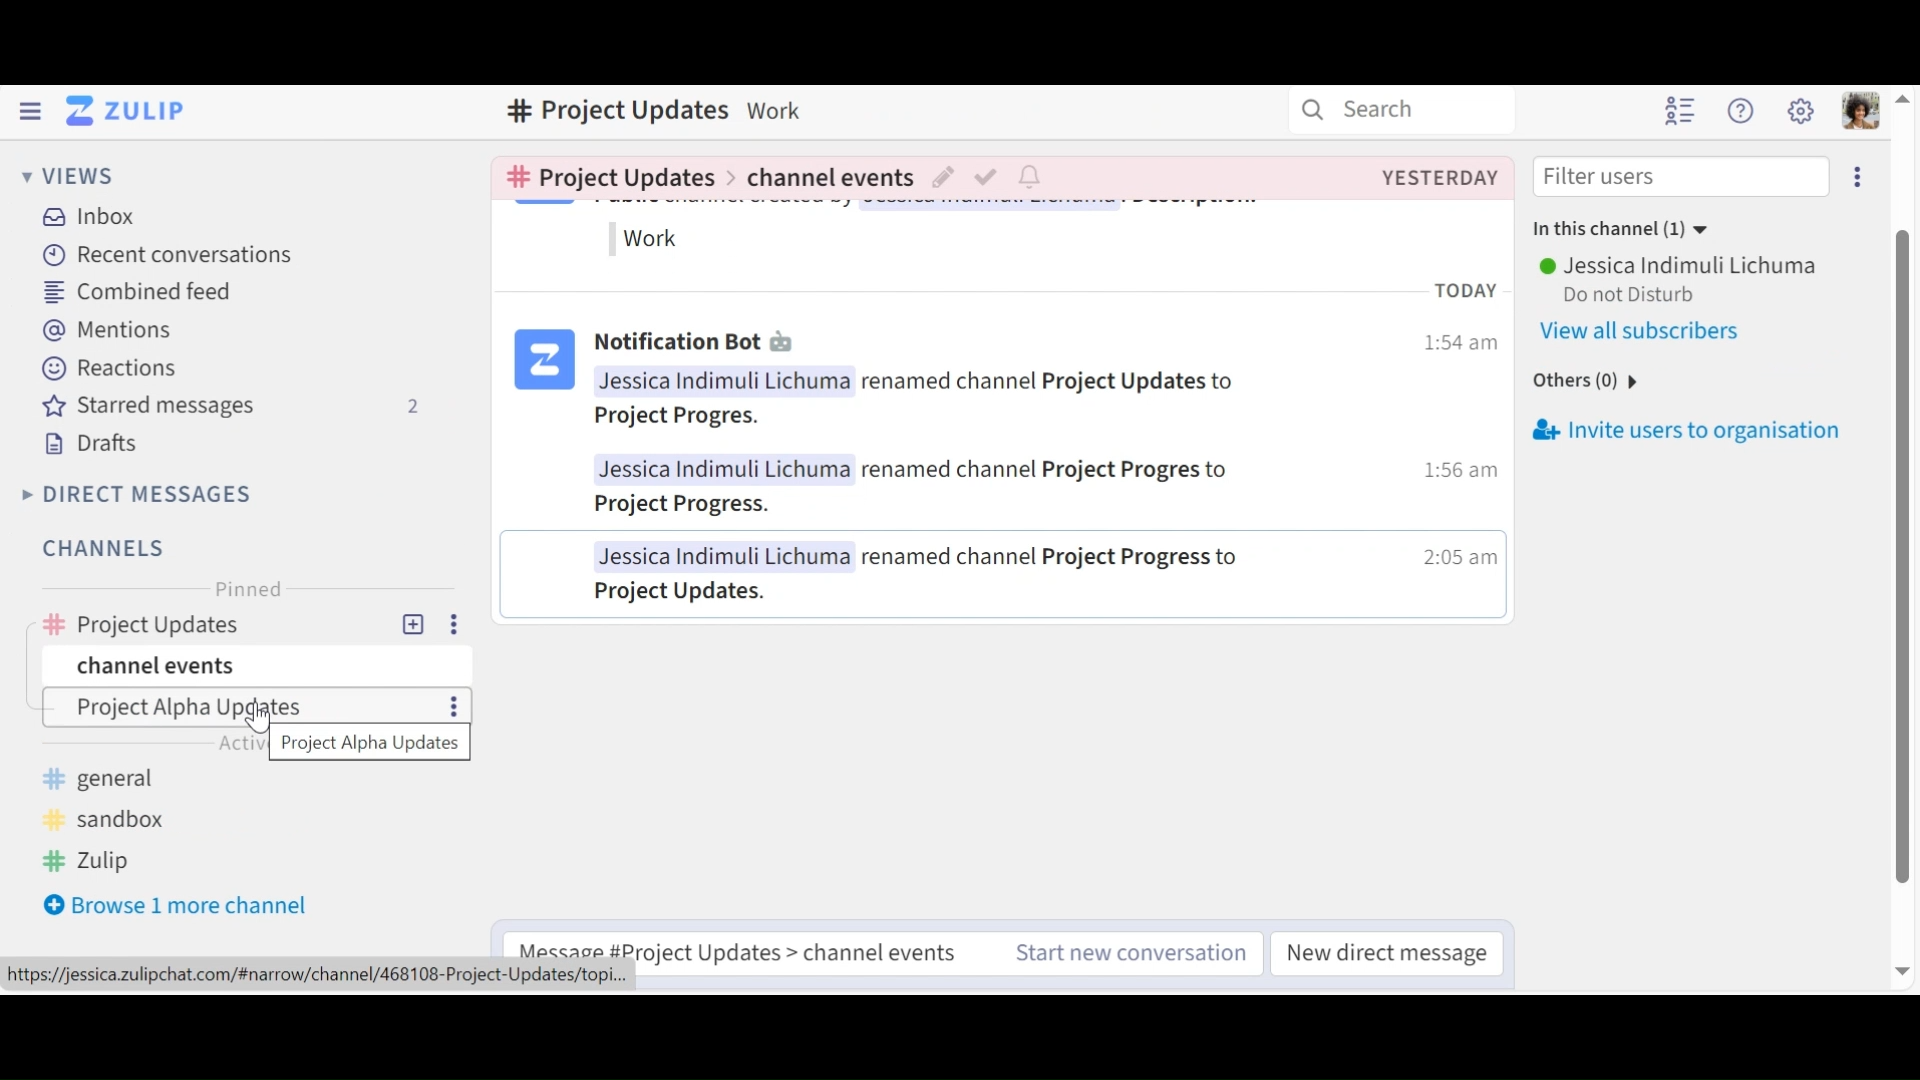 Image resolution: width=1920 pixels, height=1080 pixels. I want to click on  Jessica Inaimuli Lichuma renamed channel Project Updates toProject Progres., so click(916, 401).